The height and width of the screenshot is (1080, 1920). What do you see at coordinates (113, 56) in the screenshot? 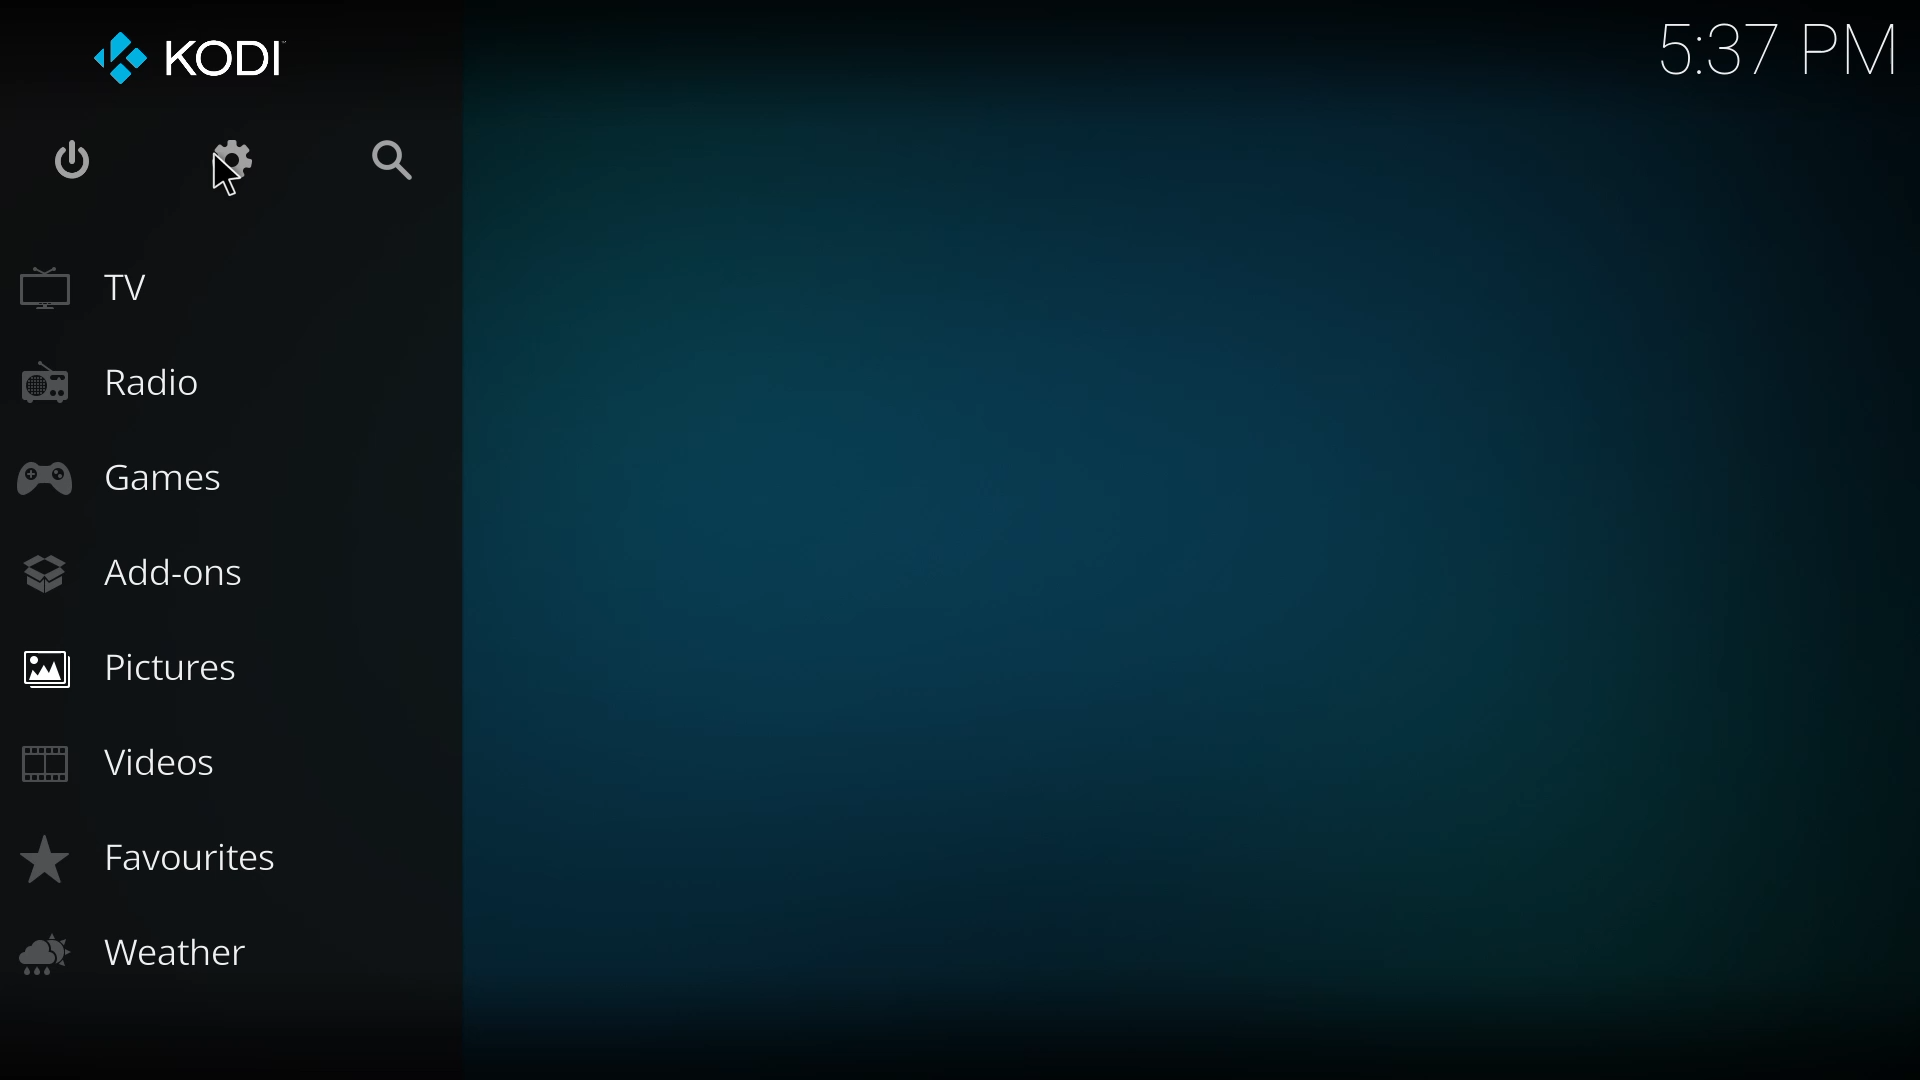
I see `kodi logo` at bounding box center [113, 56].